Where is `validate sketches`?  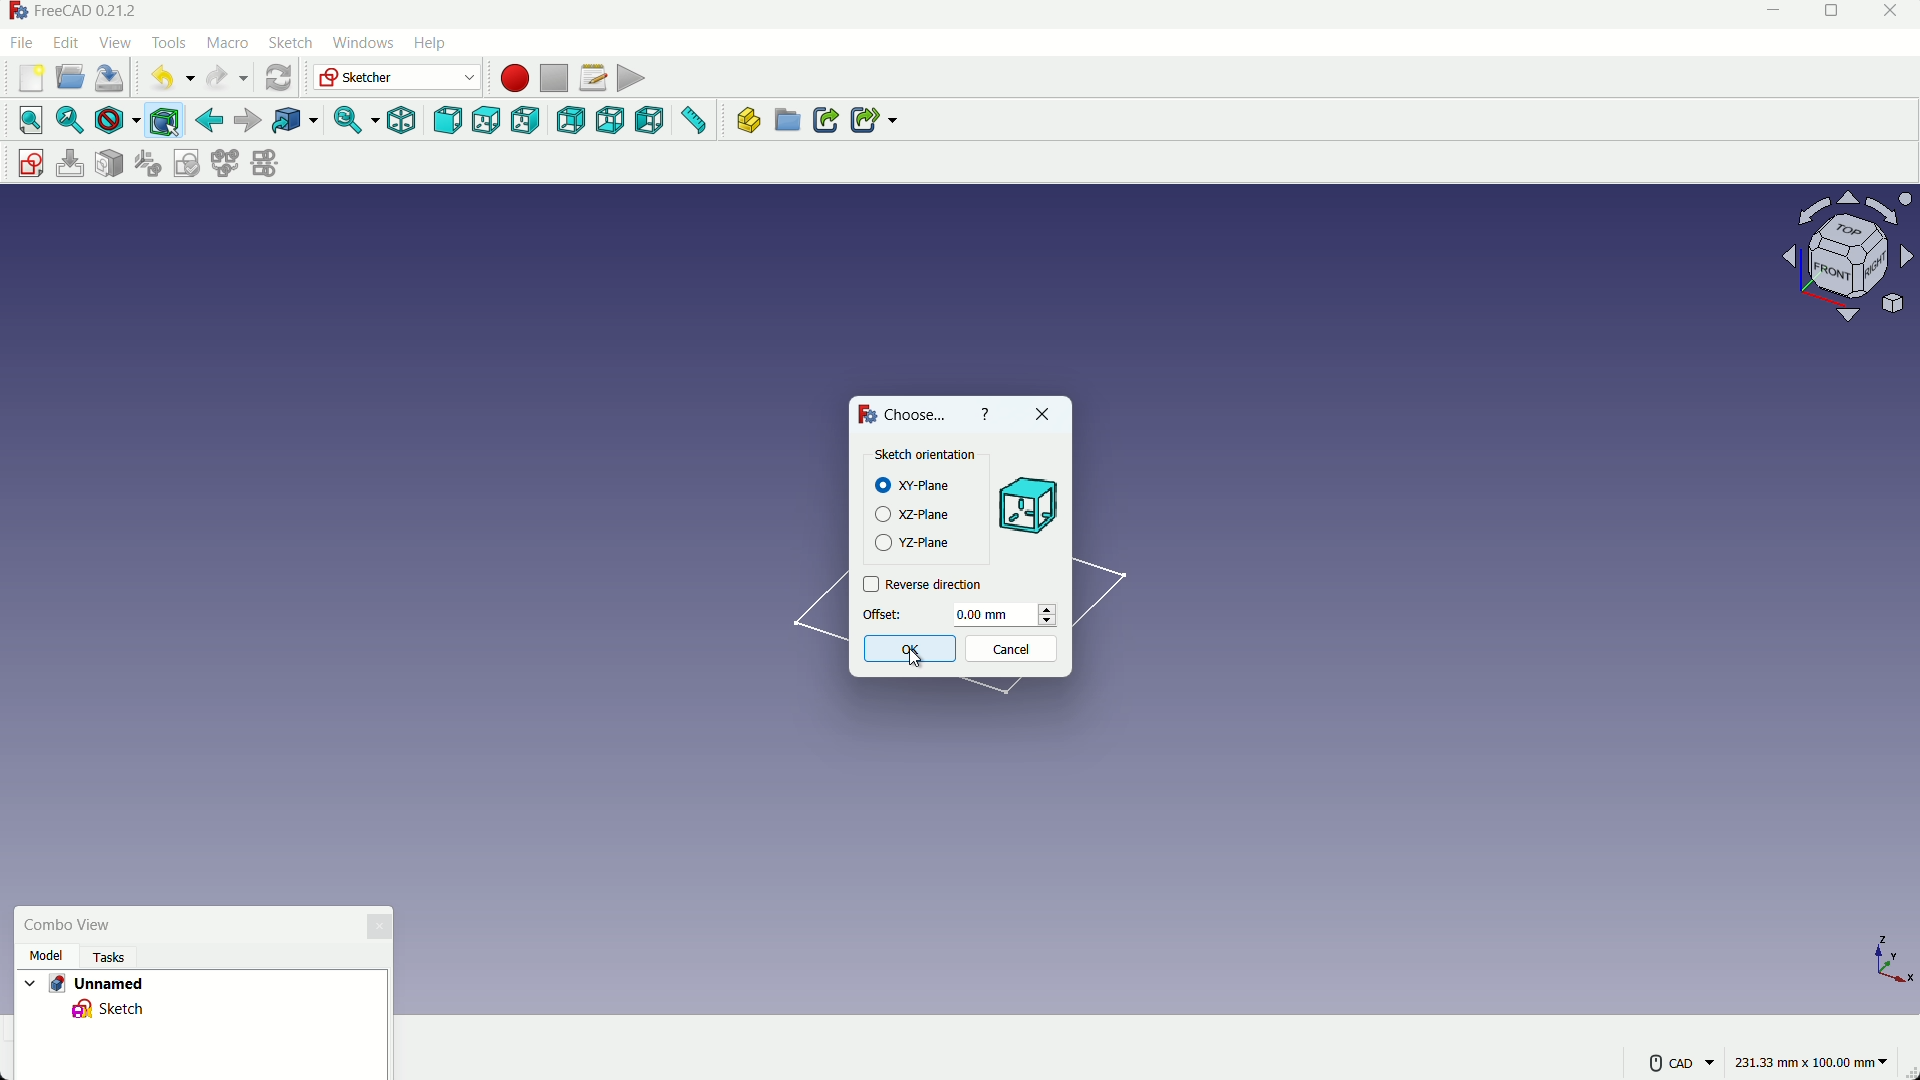
validate sketches is located at coordinates (186, 163).